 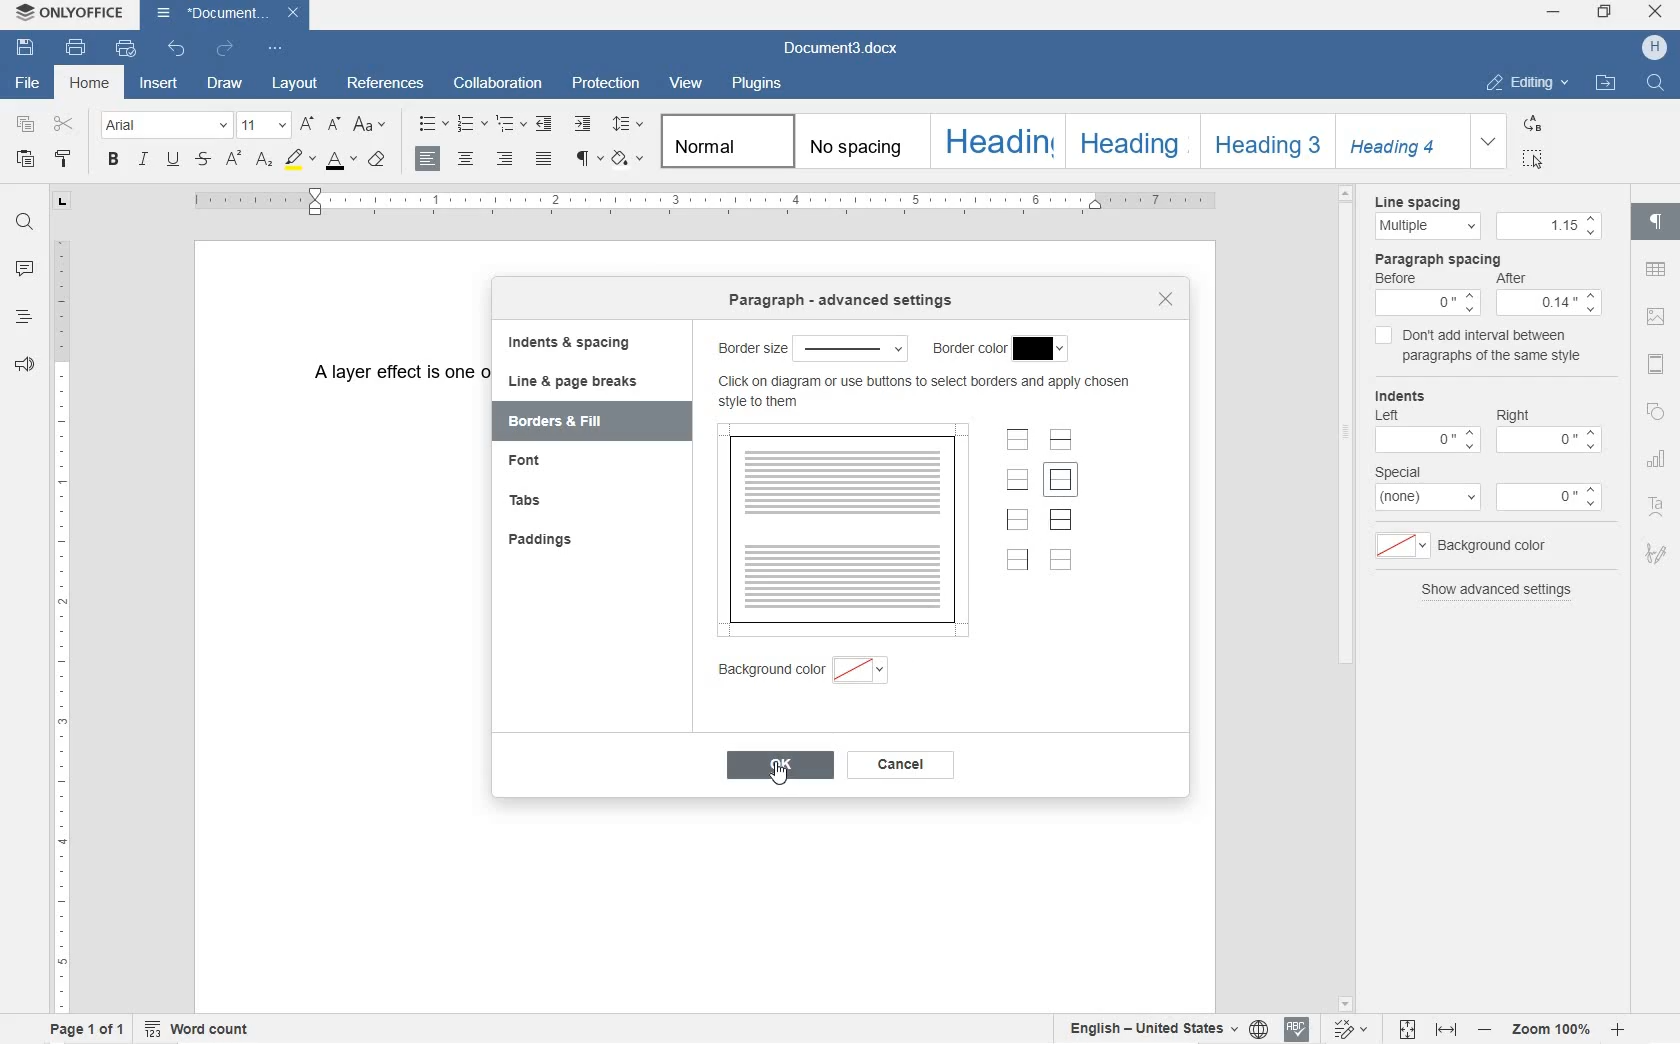 I want to click on INCREMENT FONT SIZE, so click(x=307, y=125).